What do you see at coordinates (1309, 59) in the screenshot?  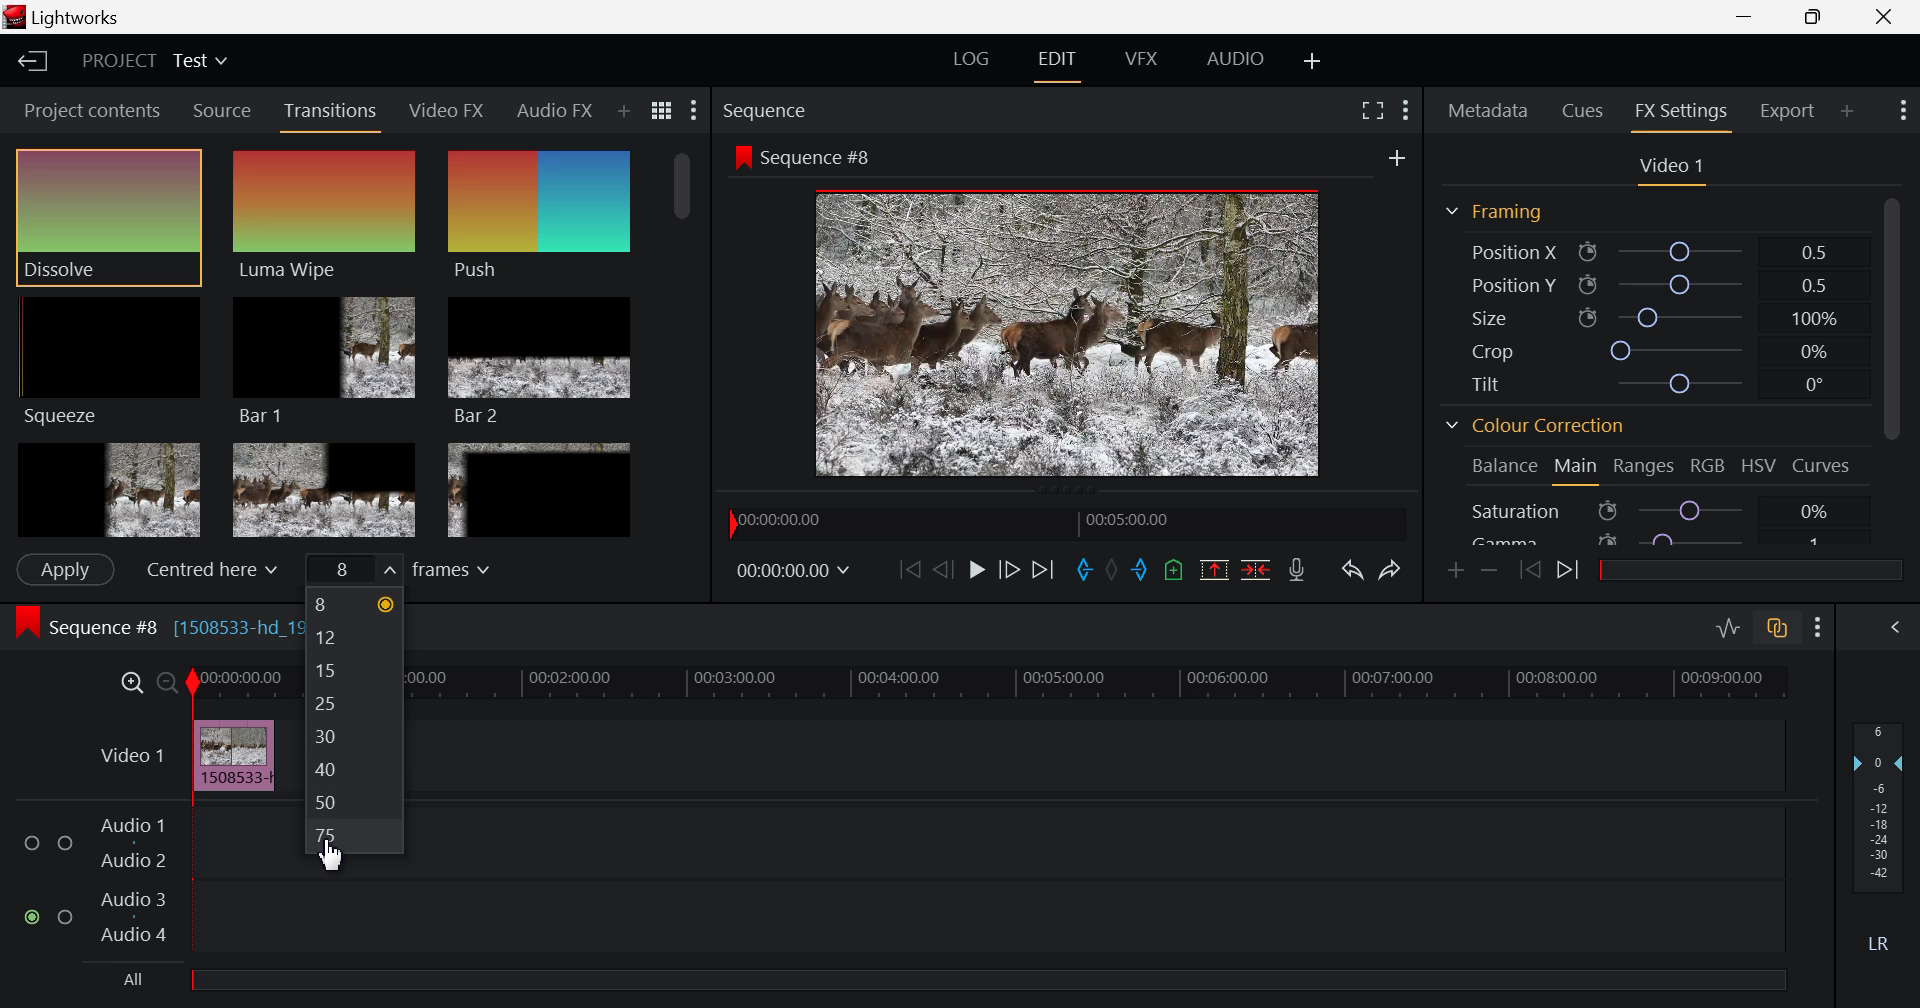 I see `Add Layout` at bounding box center [1309, 59].